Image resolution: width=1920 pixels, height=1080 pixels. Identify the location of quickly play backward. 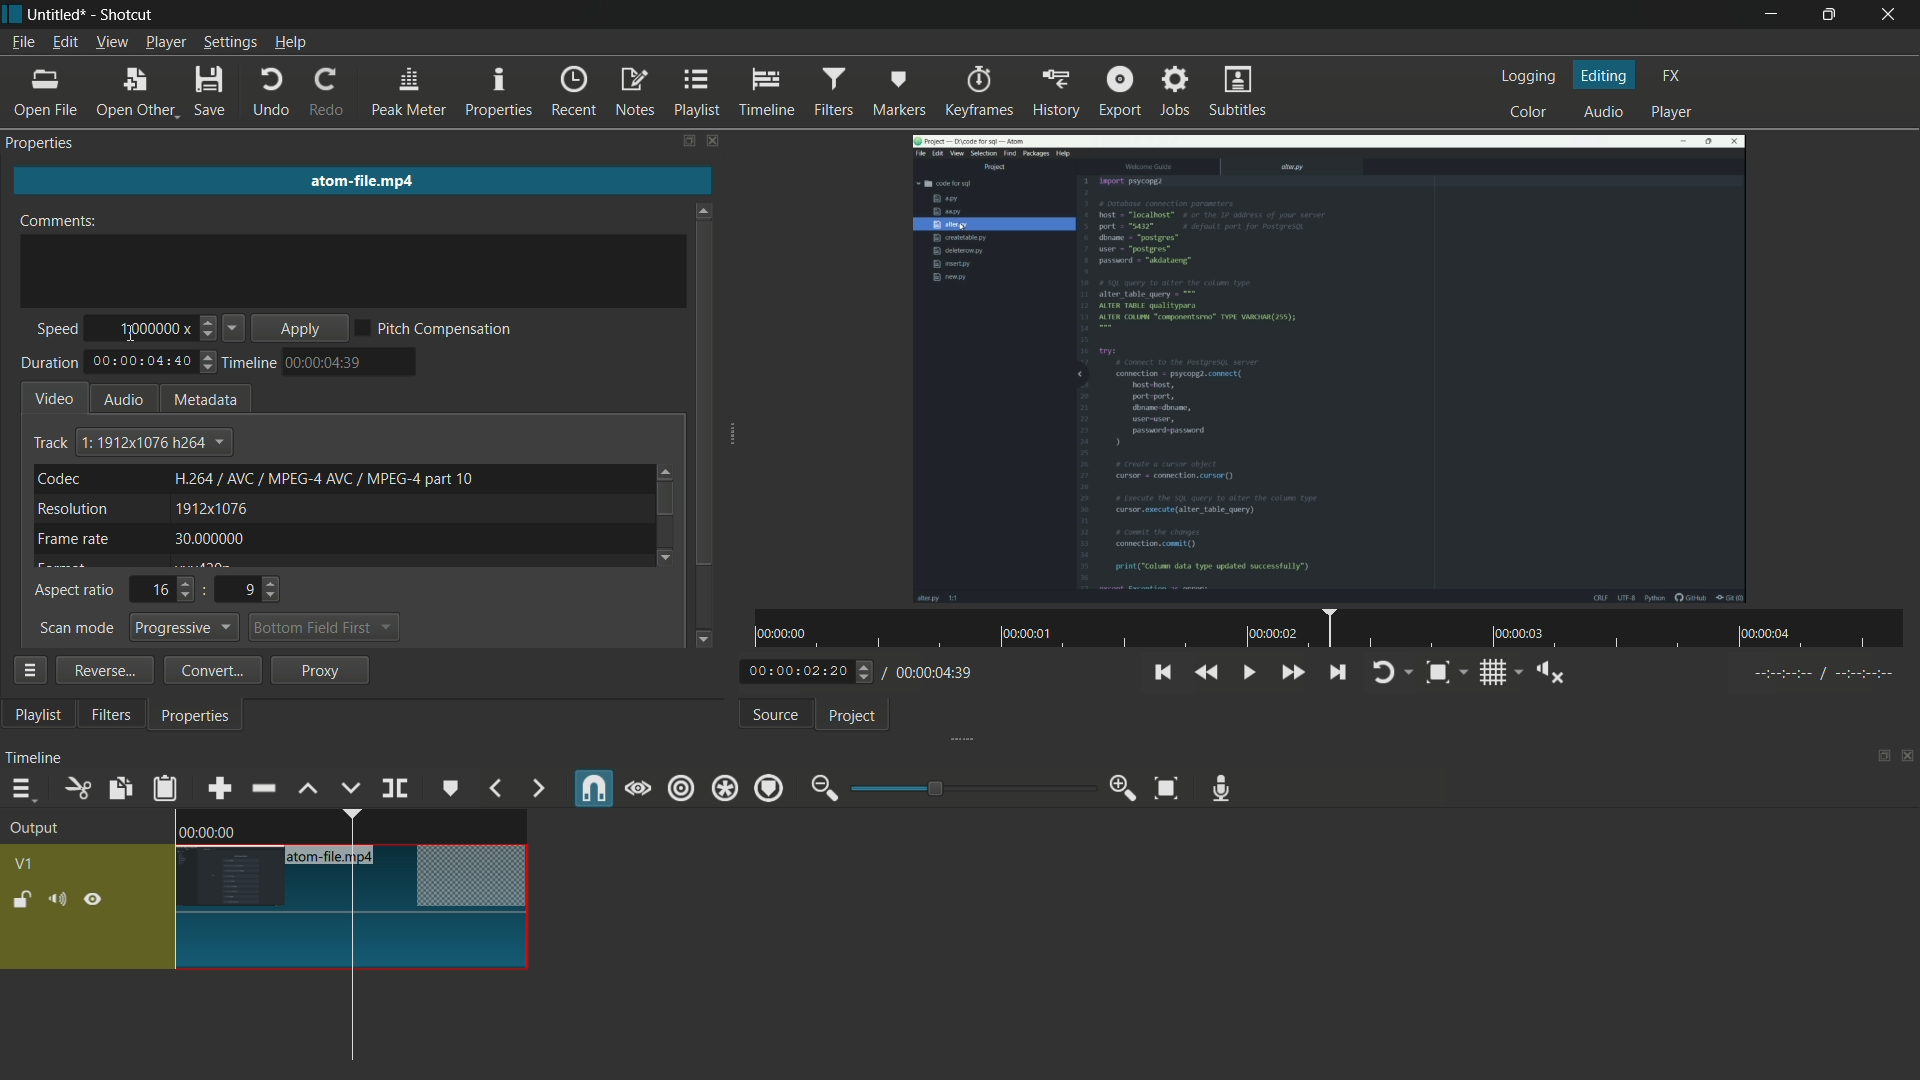
(1207, 673).